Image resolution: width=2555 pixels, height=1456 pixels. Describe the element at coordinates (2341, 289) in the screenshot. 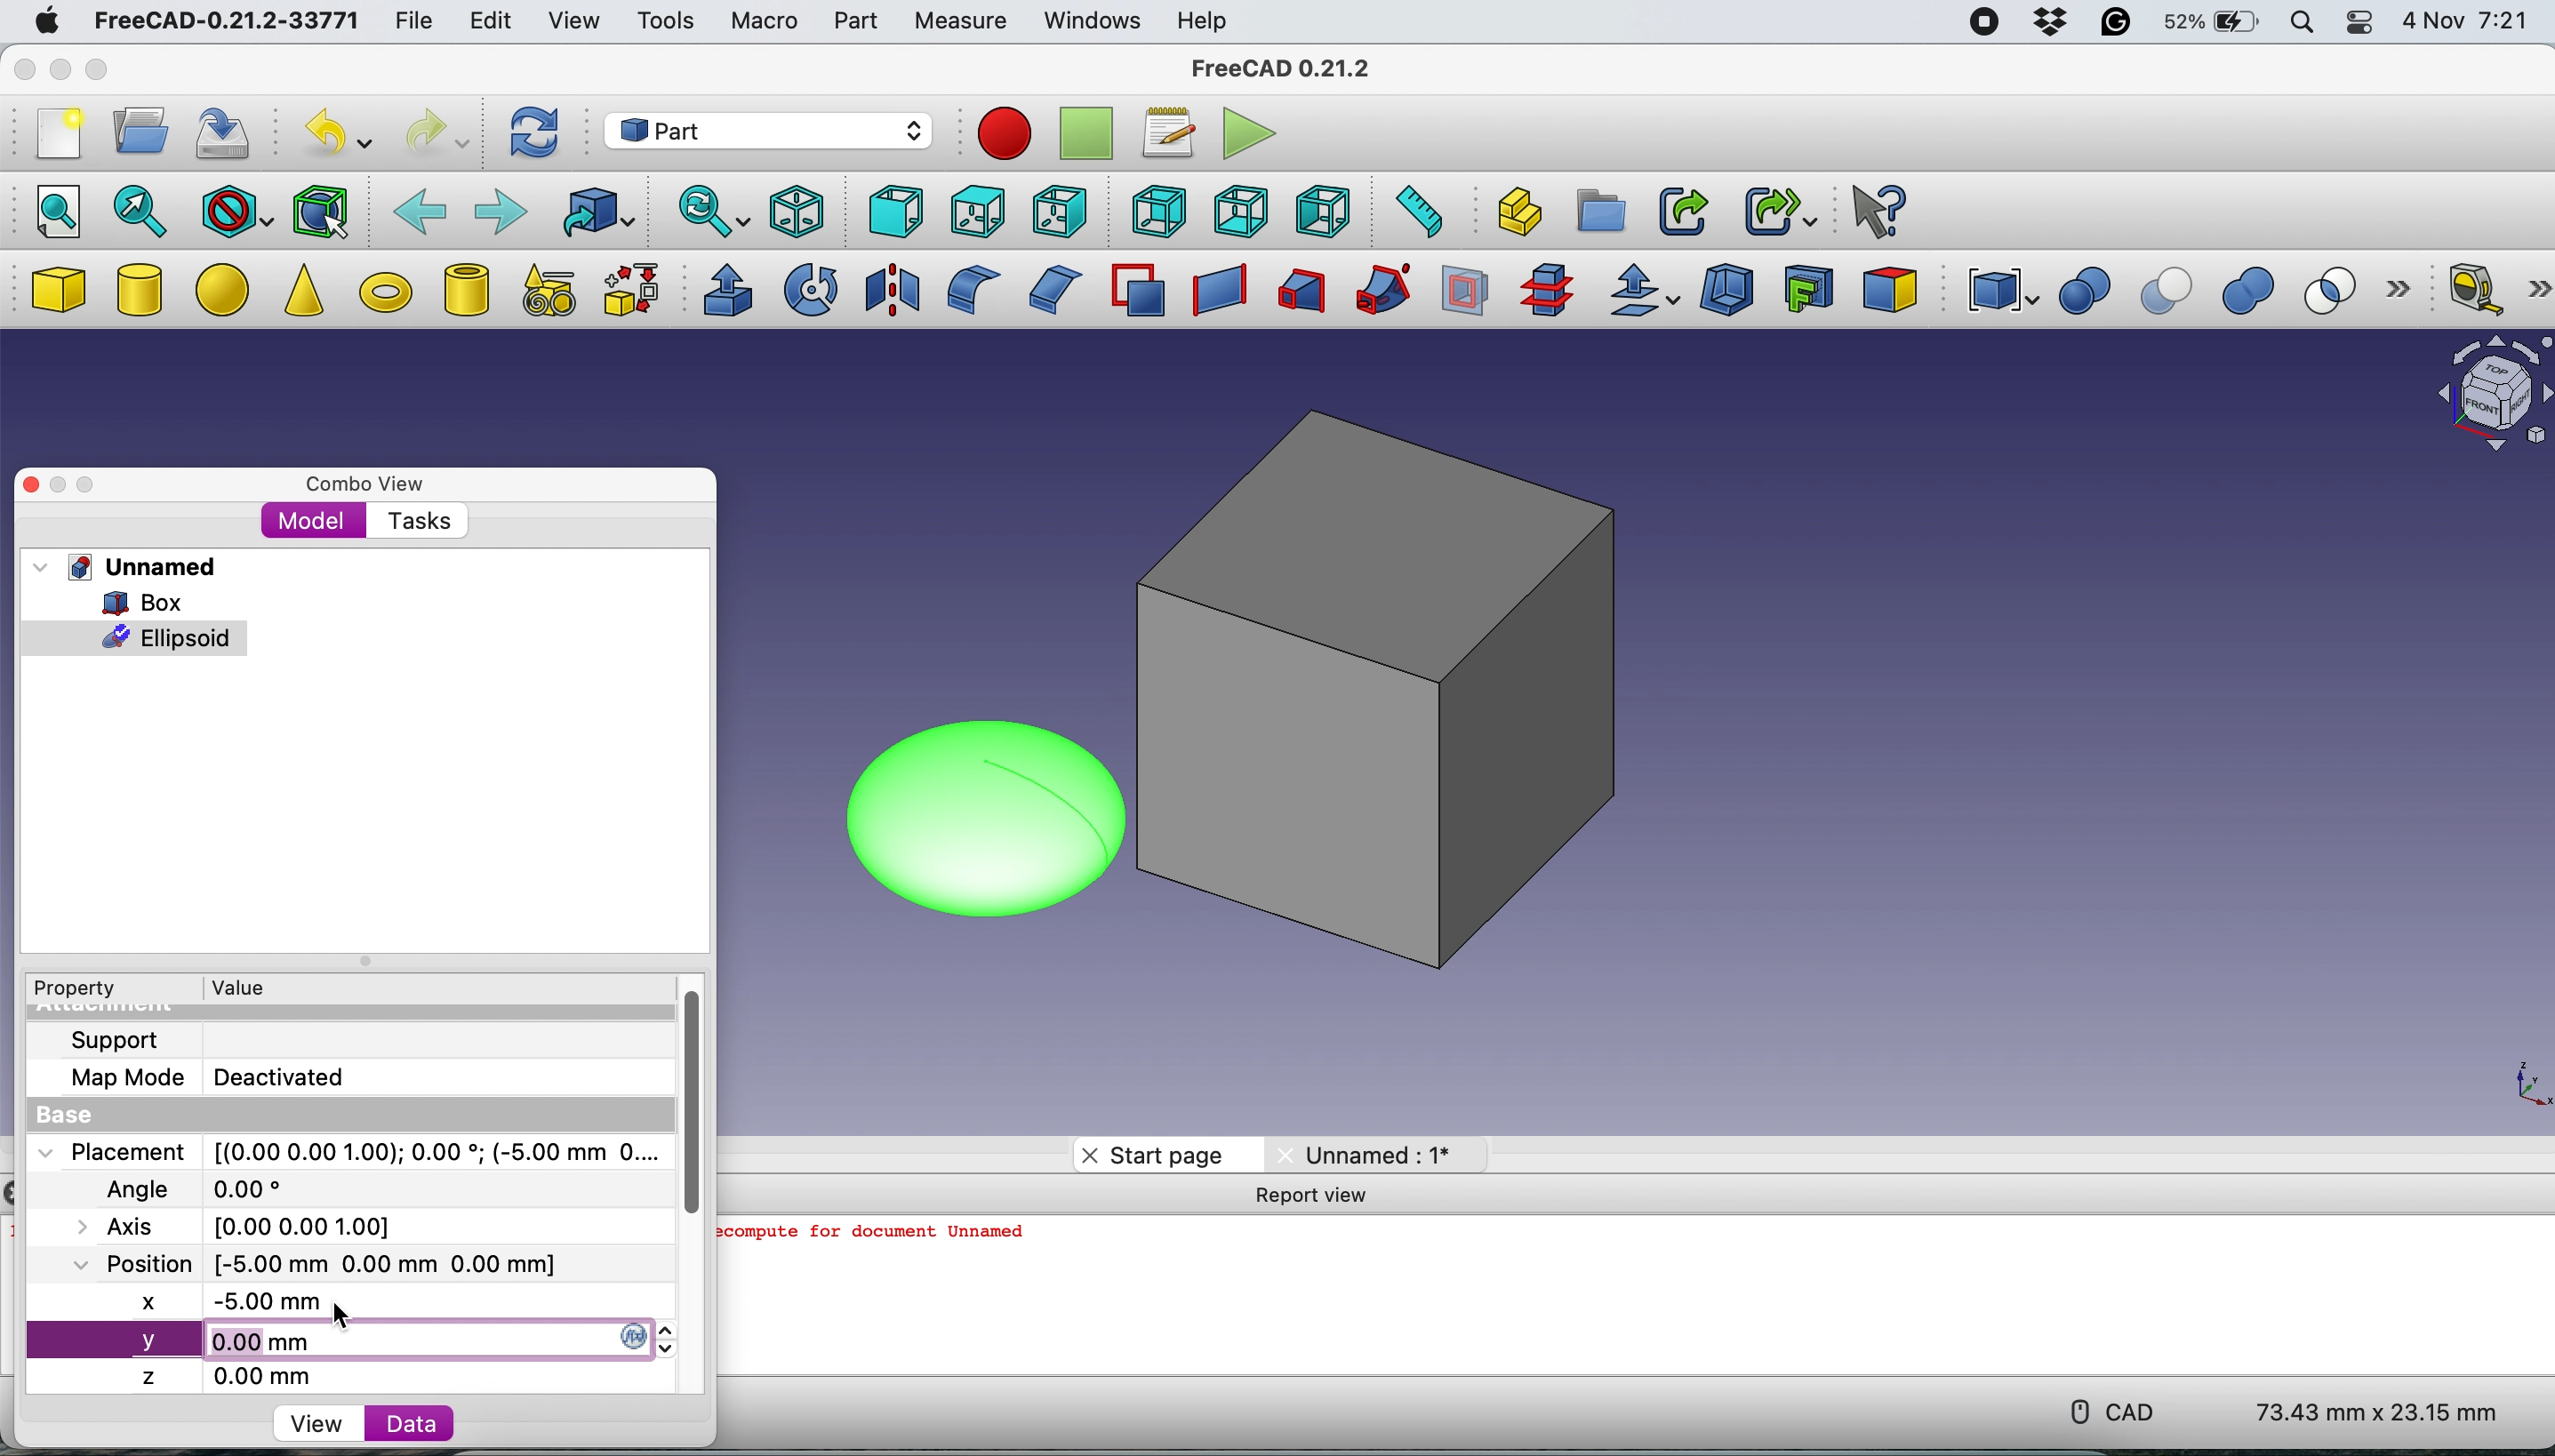

I see `intersection` at that location.